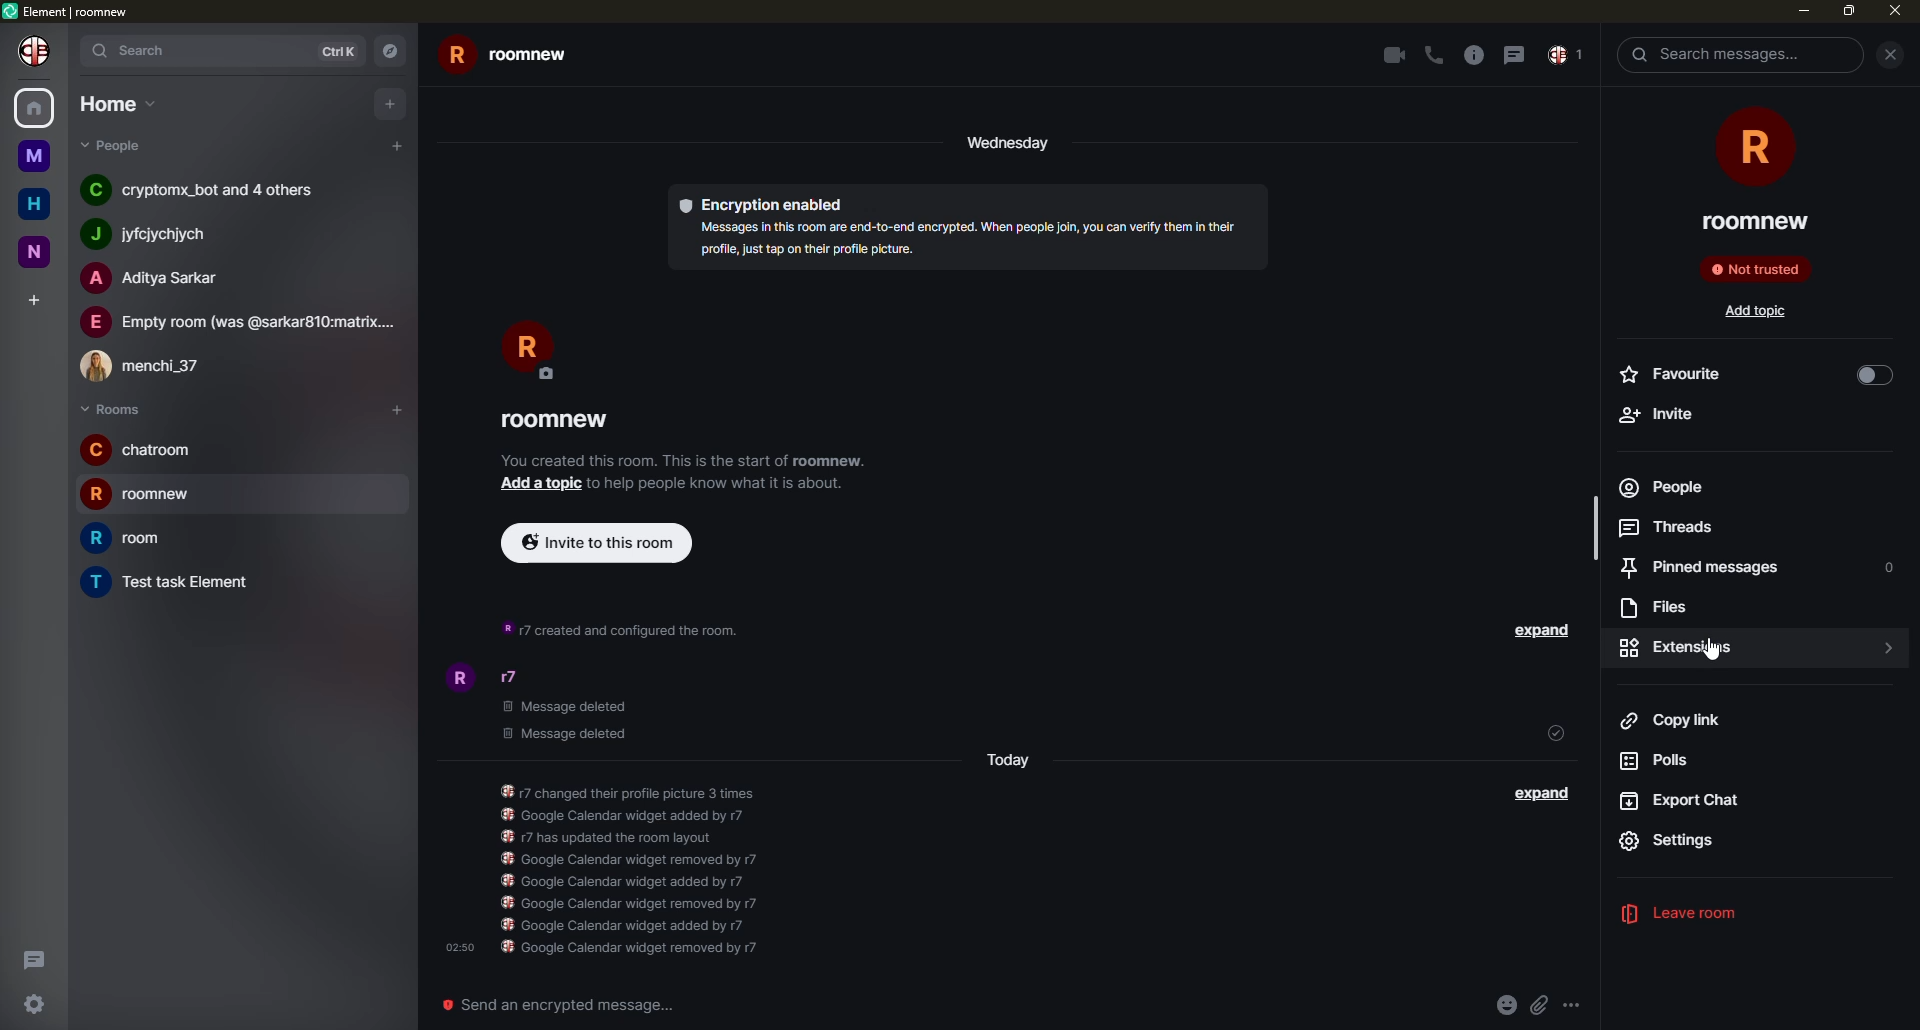  What do you see at coordinates (1683, 916) in the screenshot?
I see `leave room` at bounding box center [1683, 916].